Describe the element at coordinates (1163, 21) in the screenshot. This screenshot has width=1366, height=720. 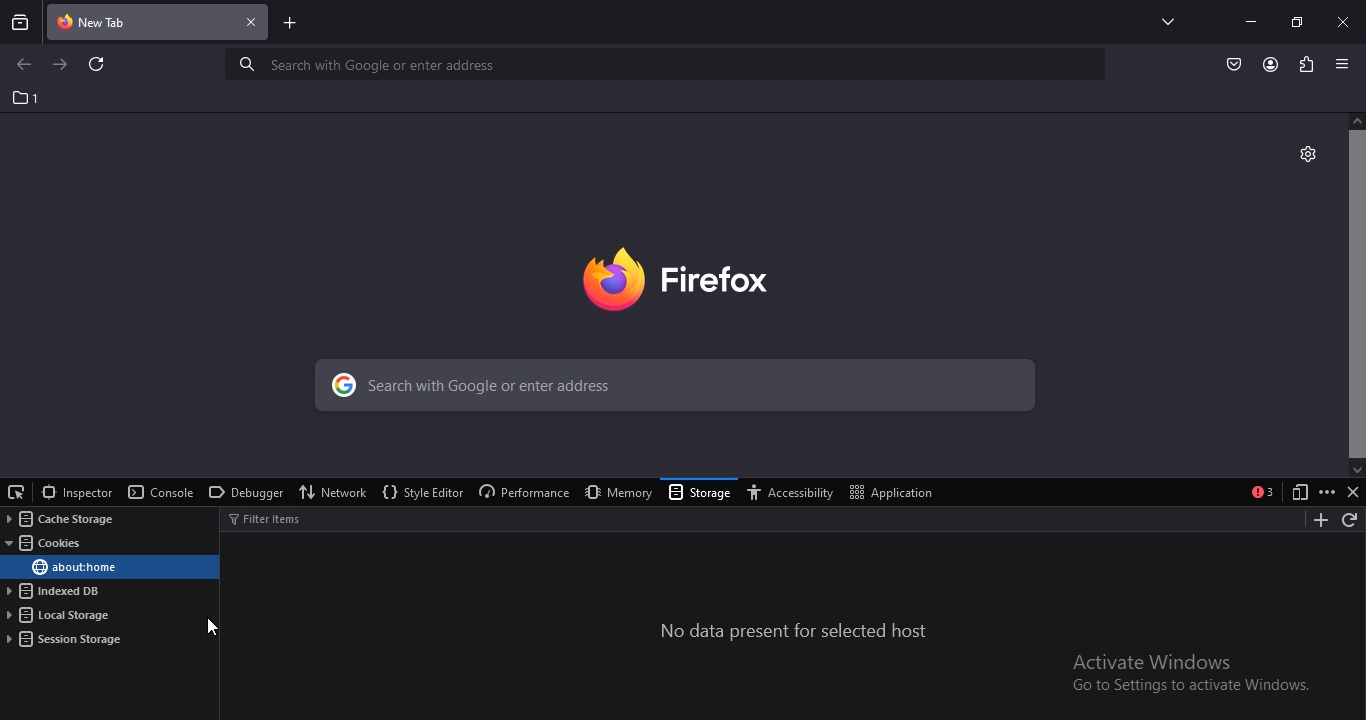
I see `list all tabs` at that location.